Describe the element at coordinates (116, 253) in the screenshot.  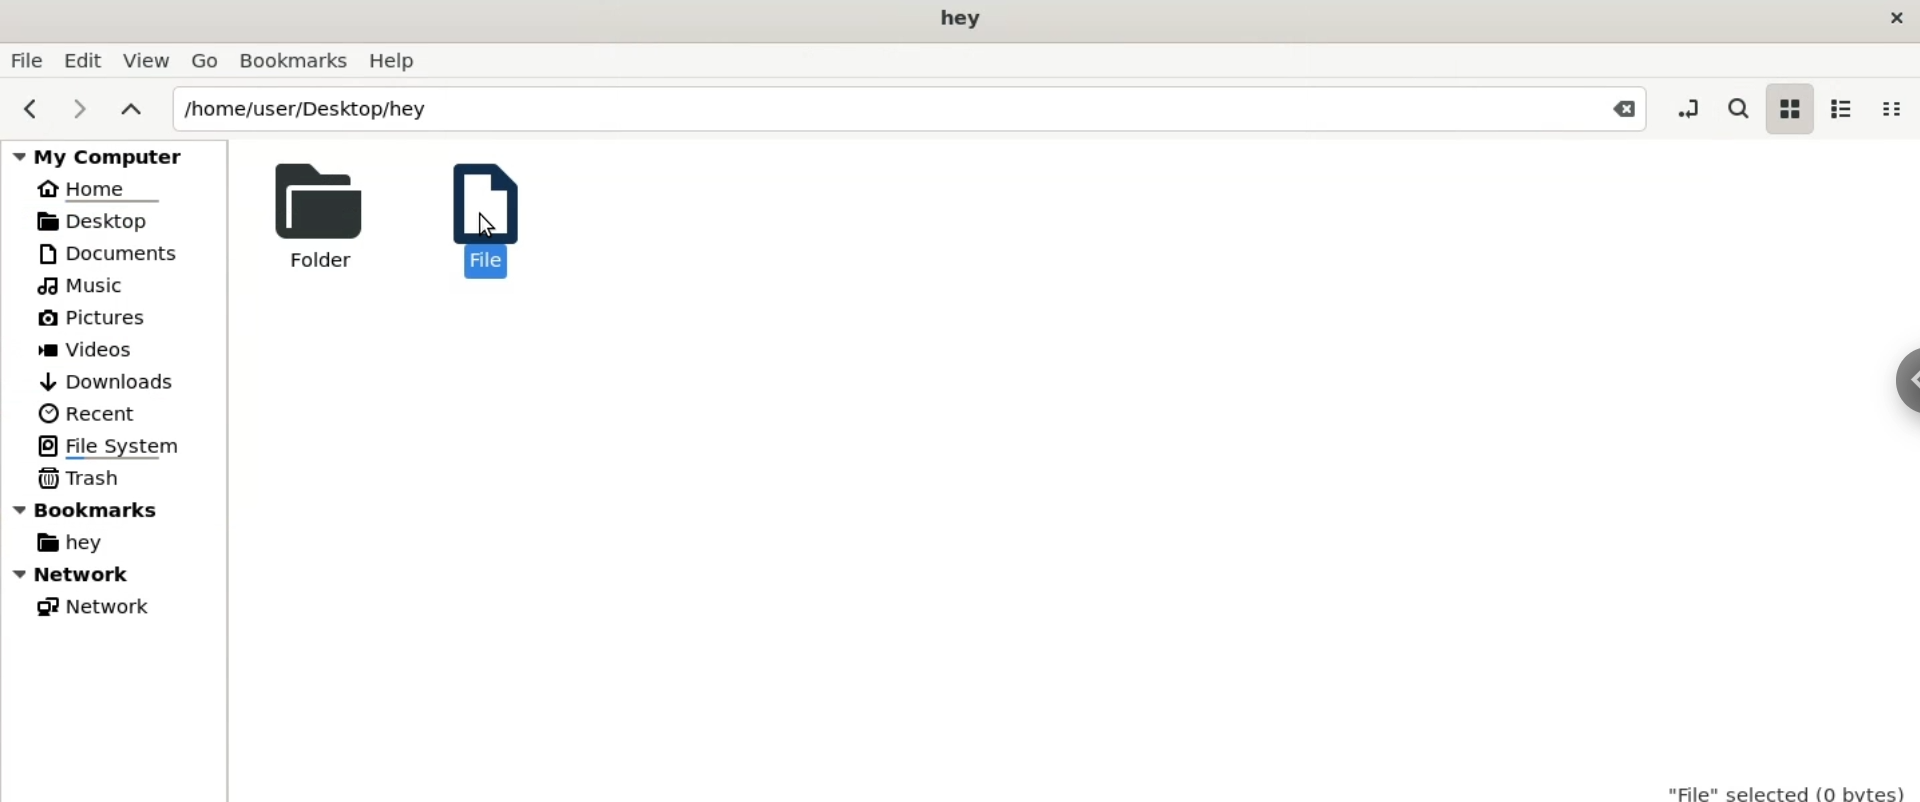
I see `documents` at that location.